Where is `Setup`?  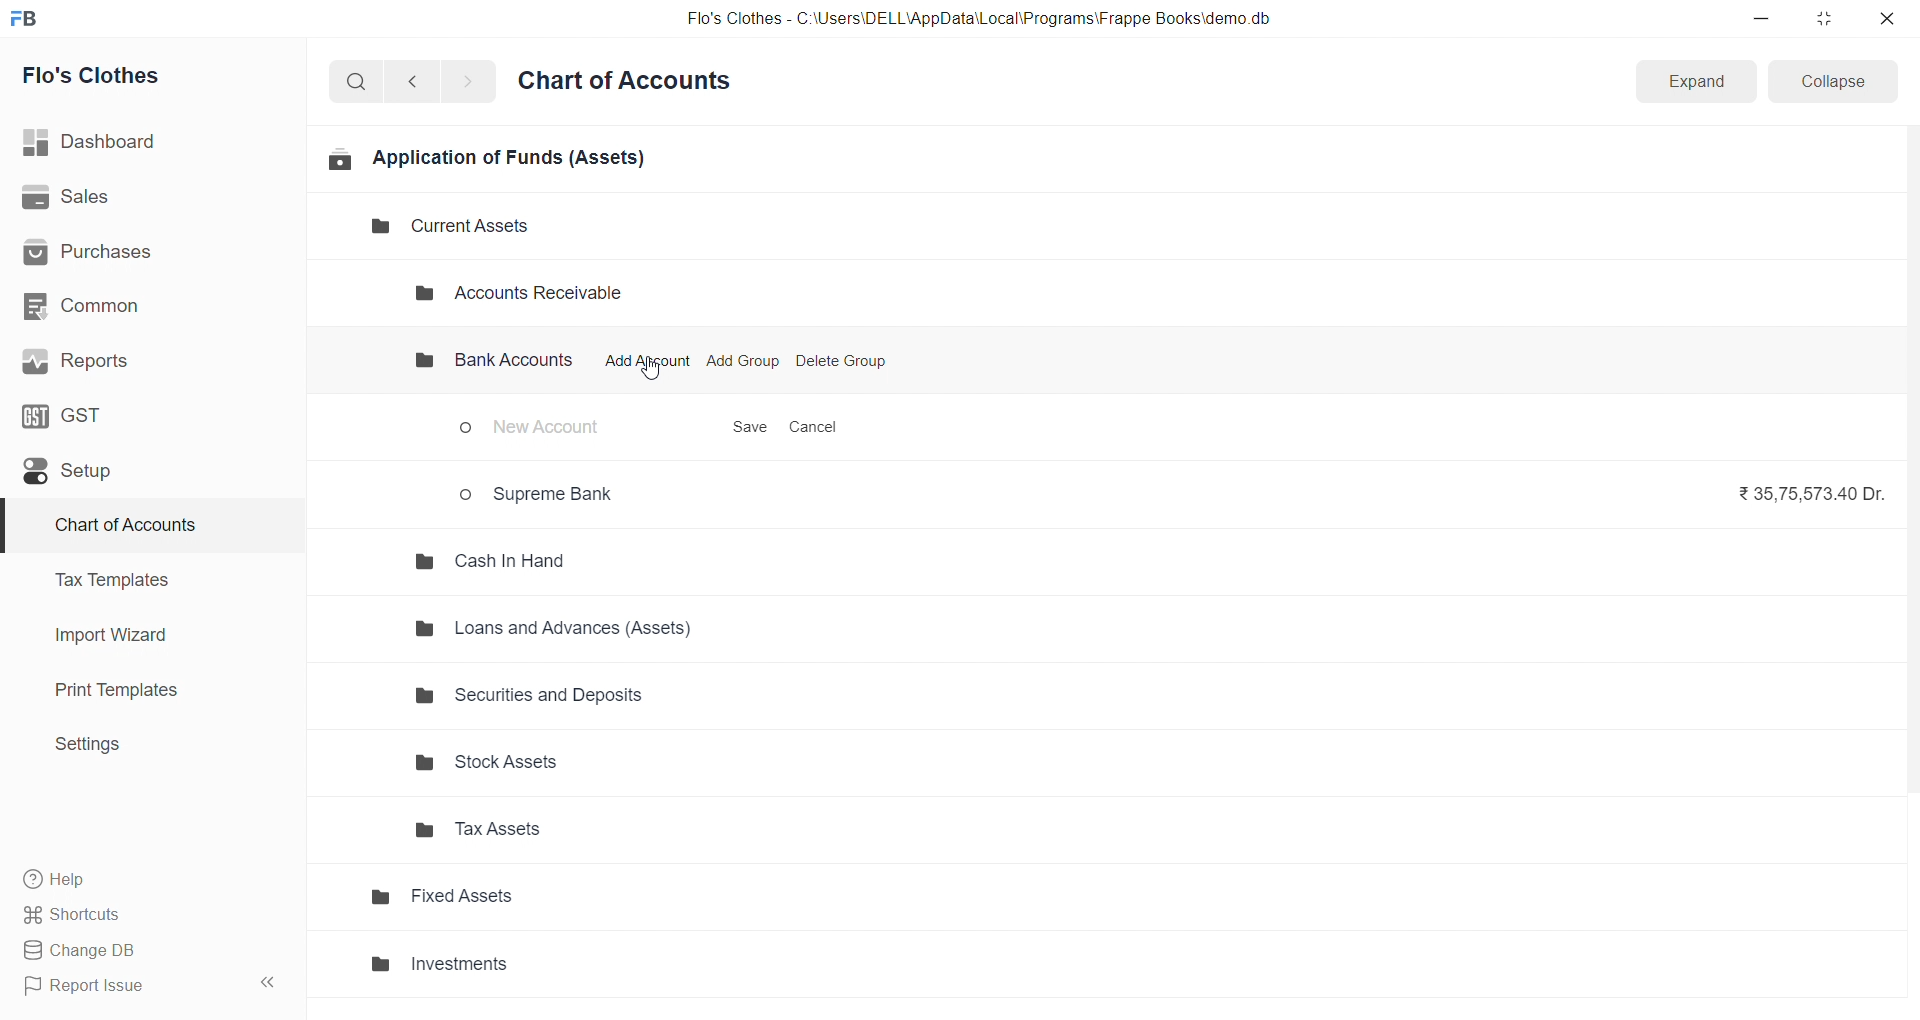
Setup is located at coordinates (143, 470).